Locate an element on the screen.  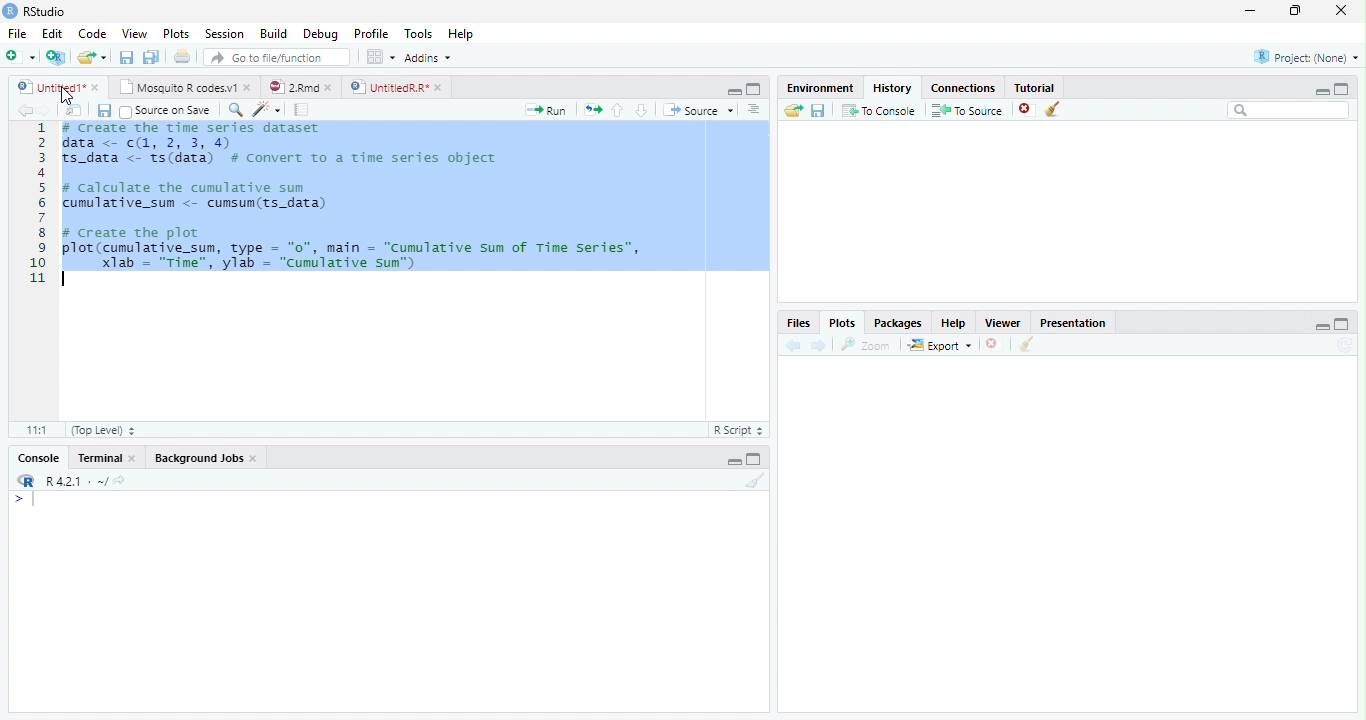
2.Rmd is located at coordinates (303, 88).